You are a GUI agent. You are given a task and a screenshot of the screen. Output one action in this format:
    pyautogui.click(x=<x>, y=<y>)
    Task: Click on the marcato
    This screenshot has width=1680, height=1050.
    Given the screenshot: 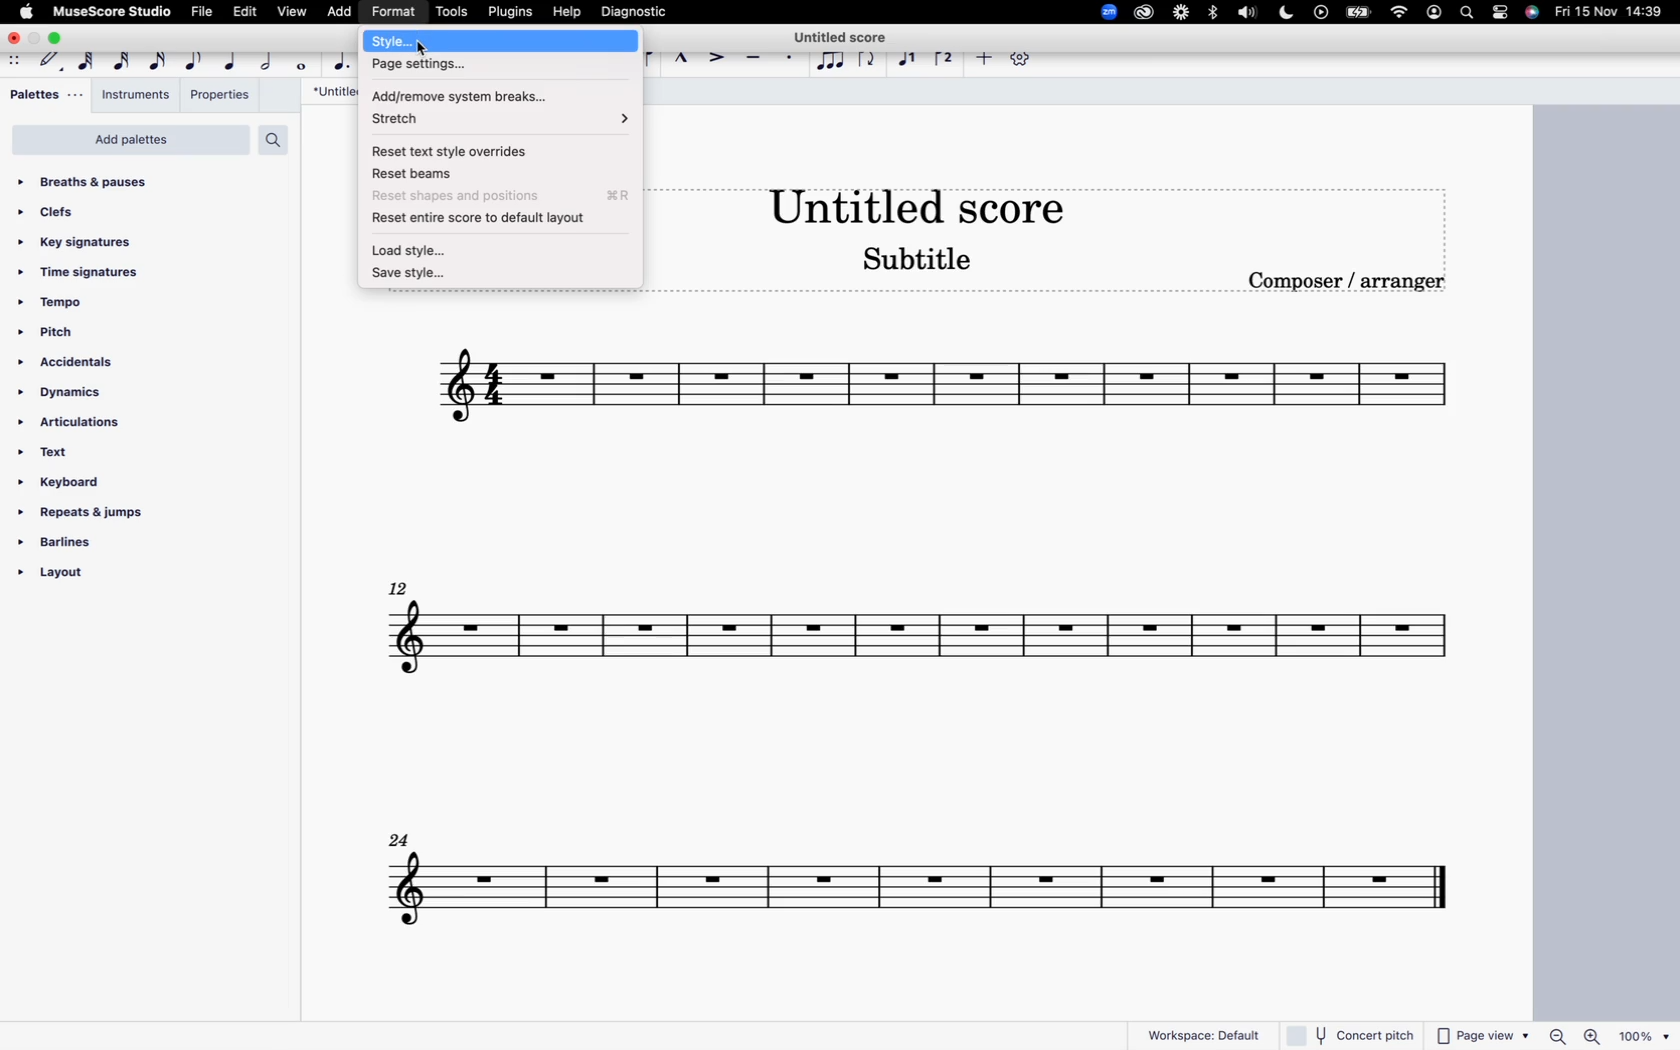 What is the action you would take?
    pyautogui.click(x=681, y=60)
    